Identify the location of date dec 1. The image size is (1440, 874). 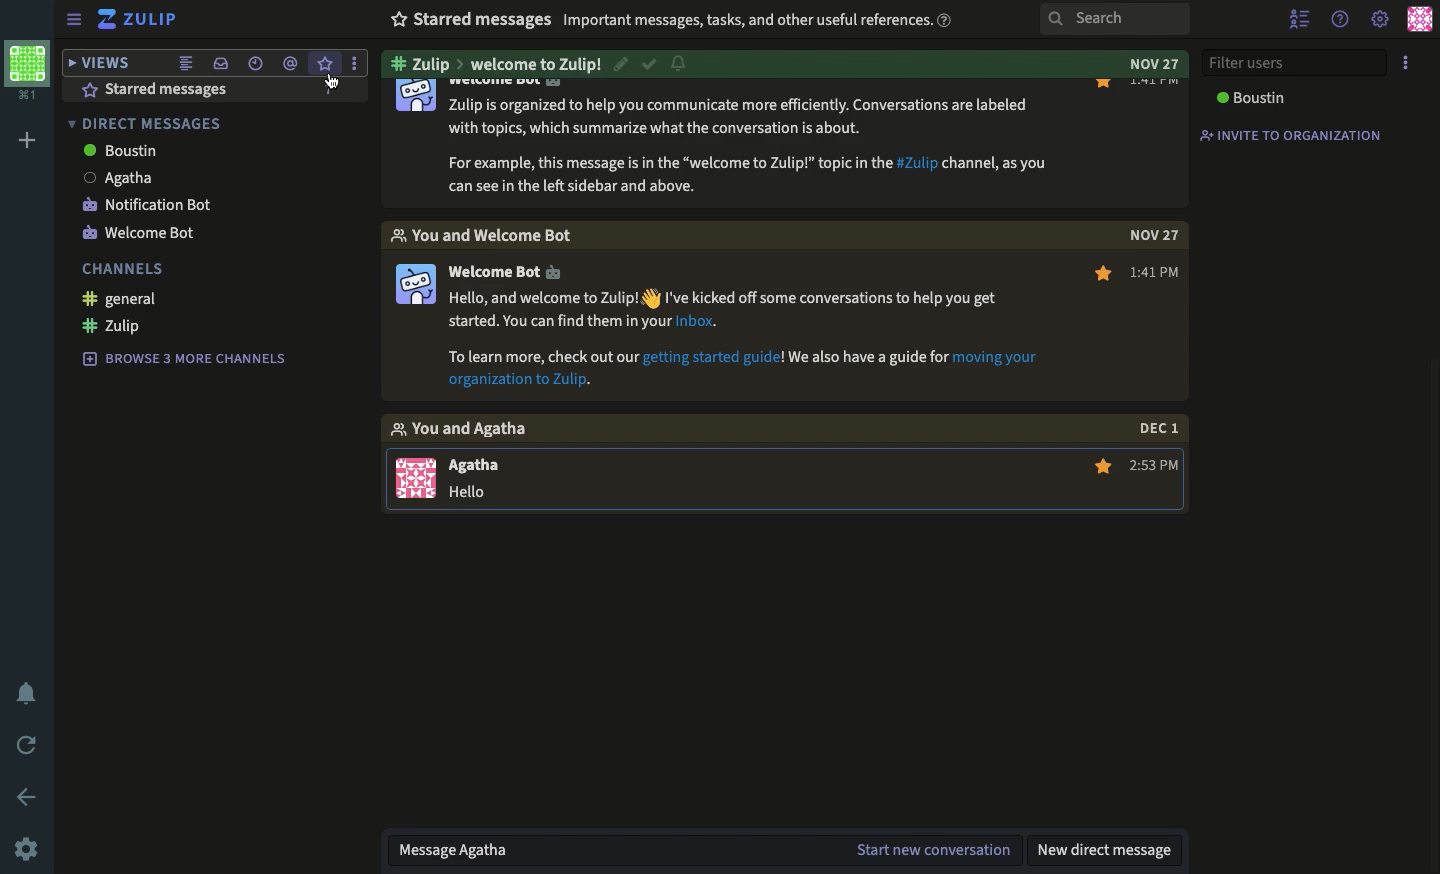
(1156, 428).